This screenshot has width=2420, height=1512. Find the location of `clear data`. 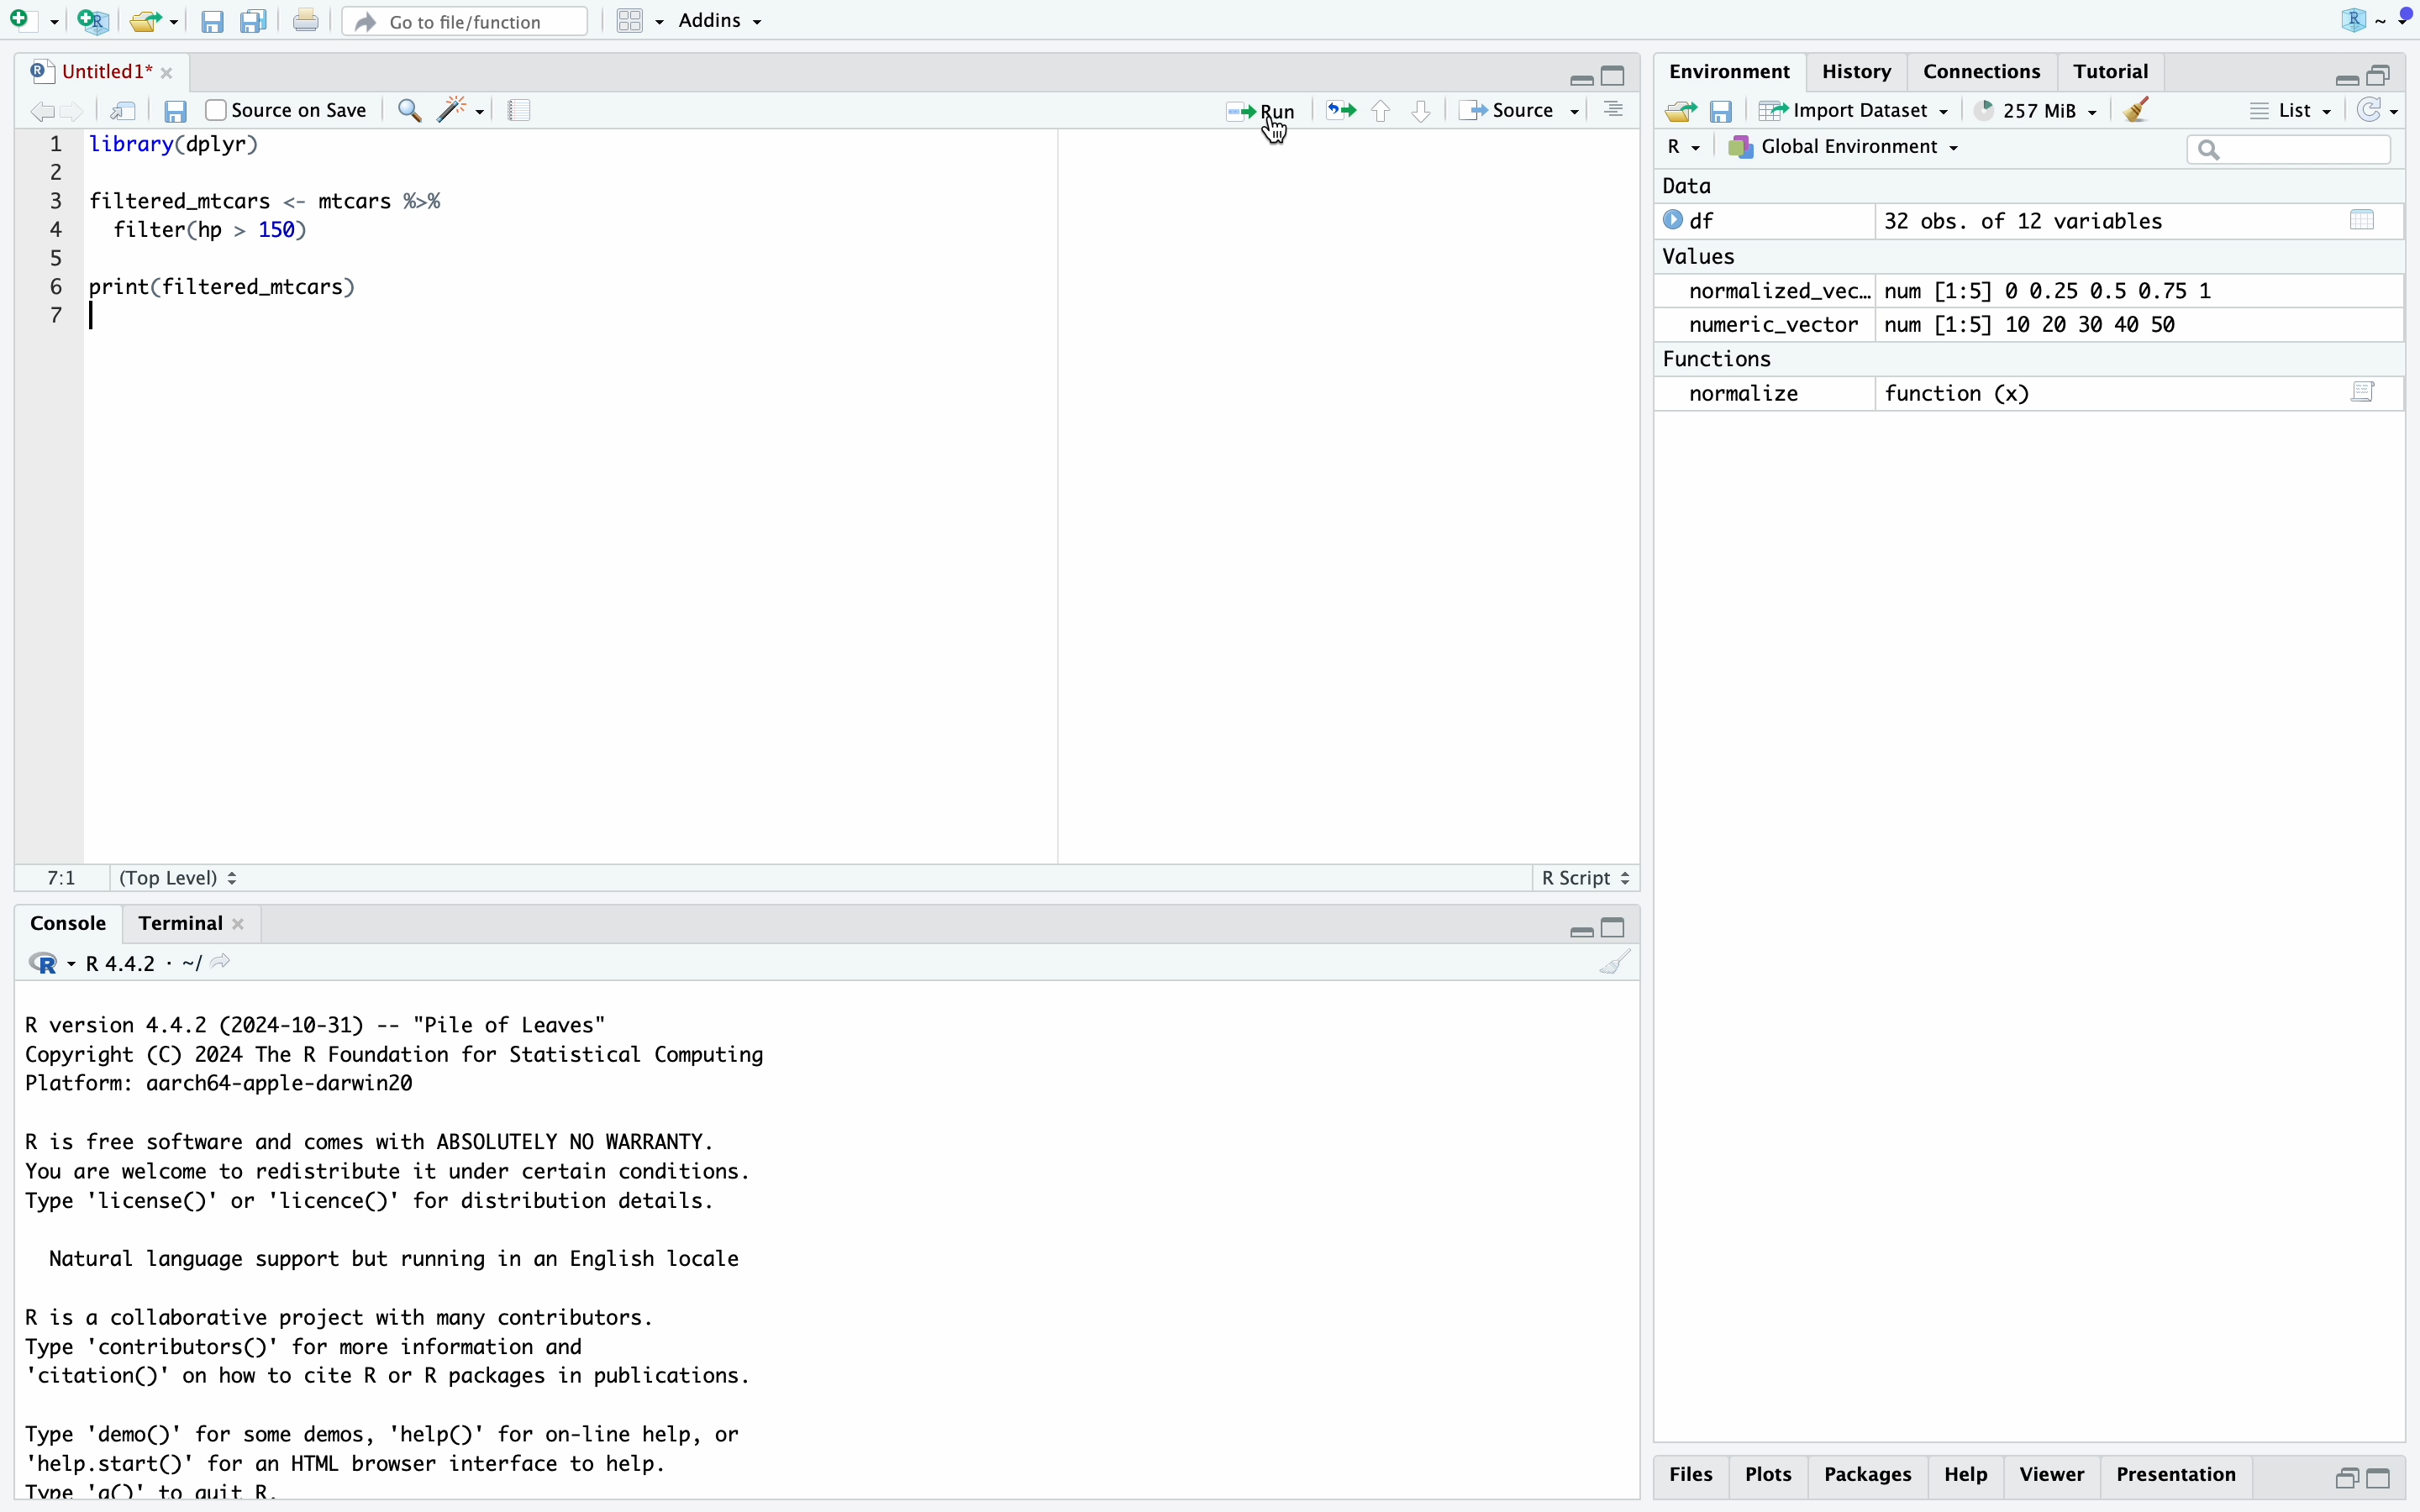

clear data is located at coordinates (2141, 108).